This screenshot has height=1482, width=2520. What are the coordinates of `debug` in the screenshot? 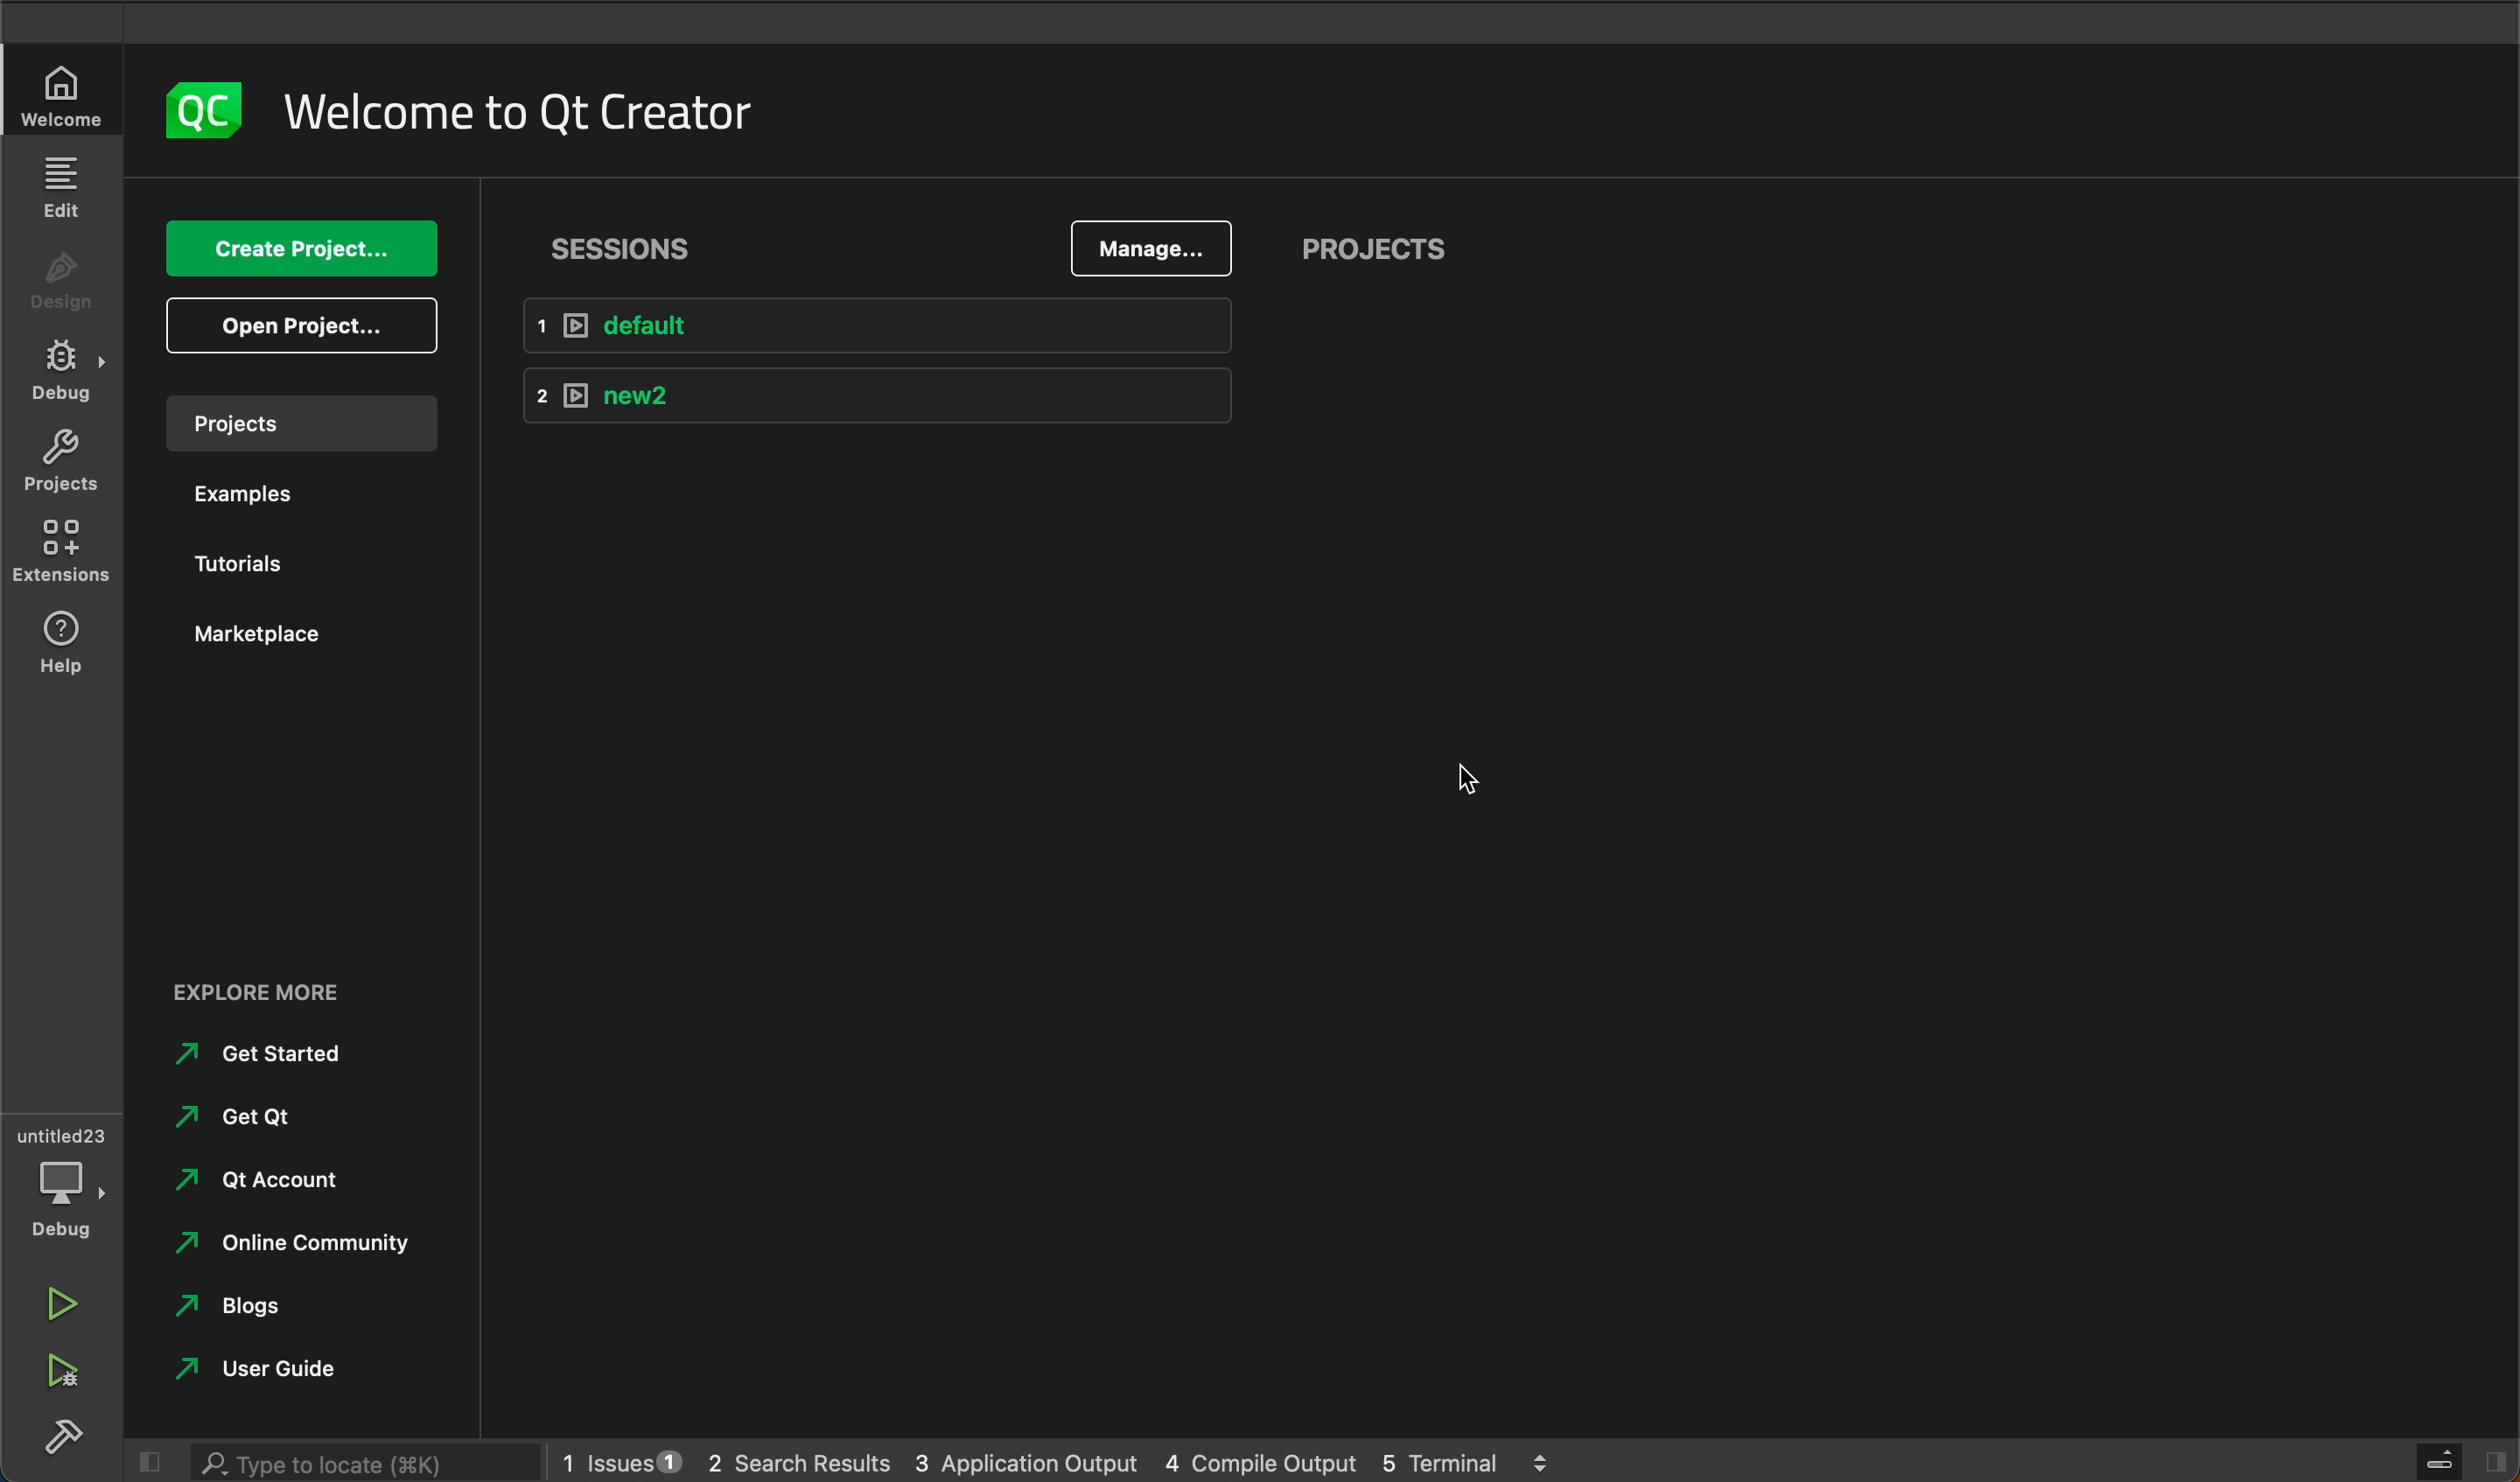 It's located at (70, 1186).